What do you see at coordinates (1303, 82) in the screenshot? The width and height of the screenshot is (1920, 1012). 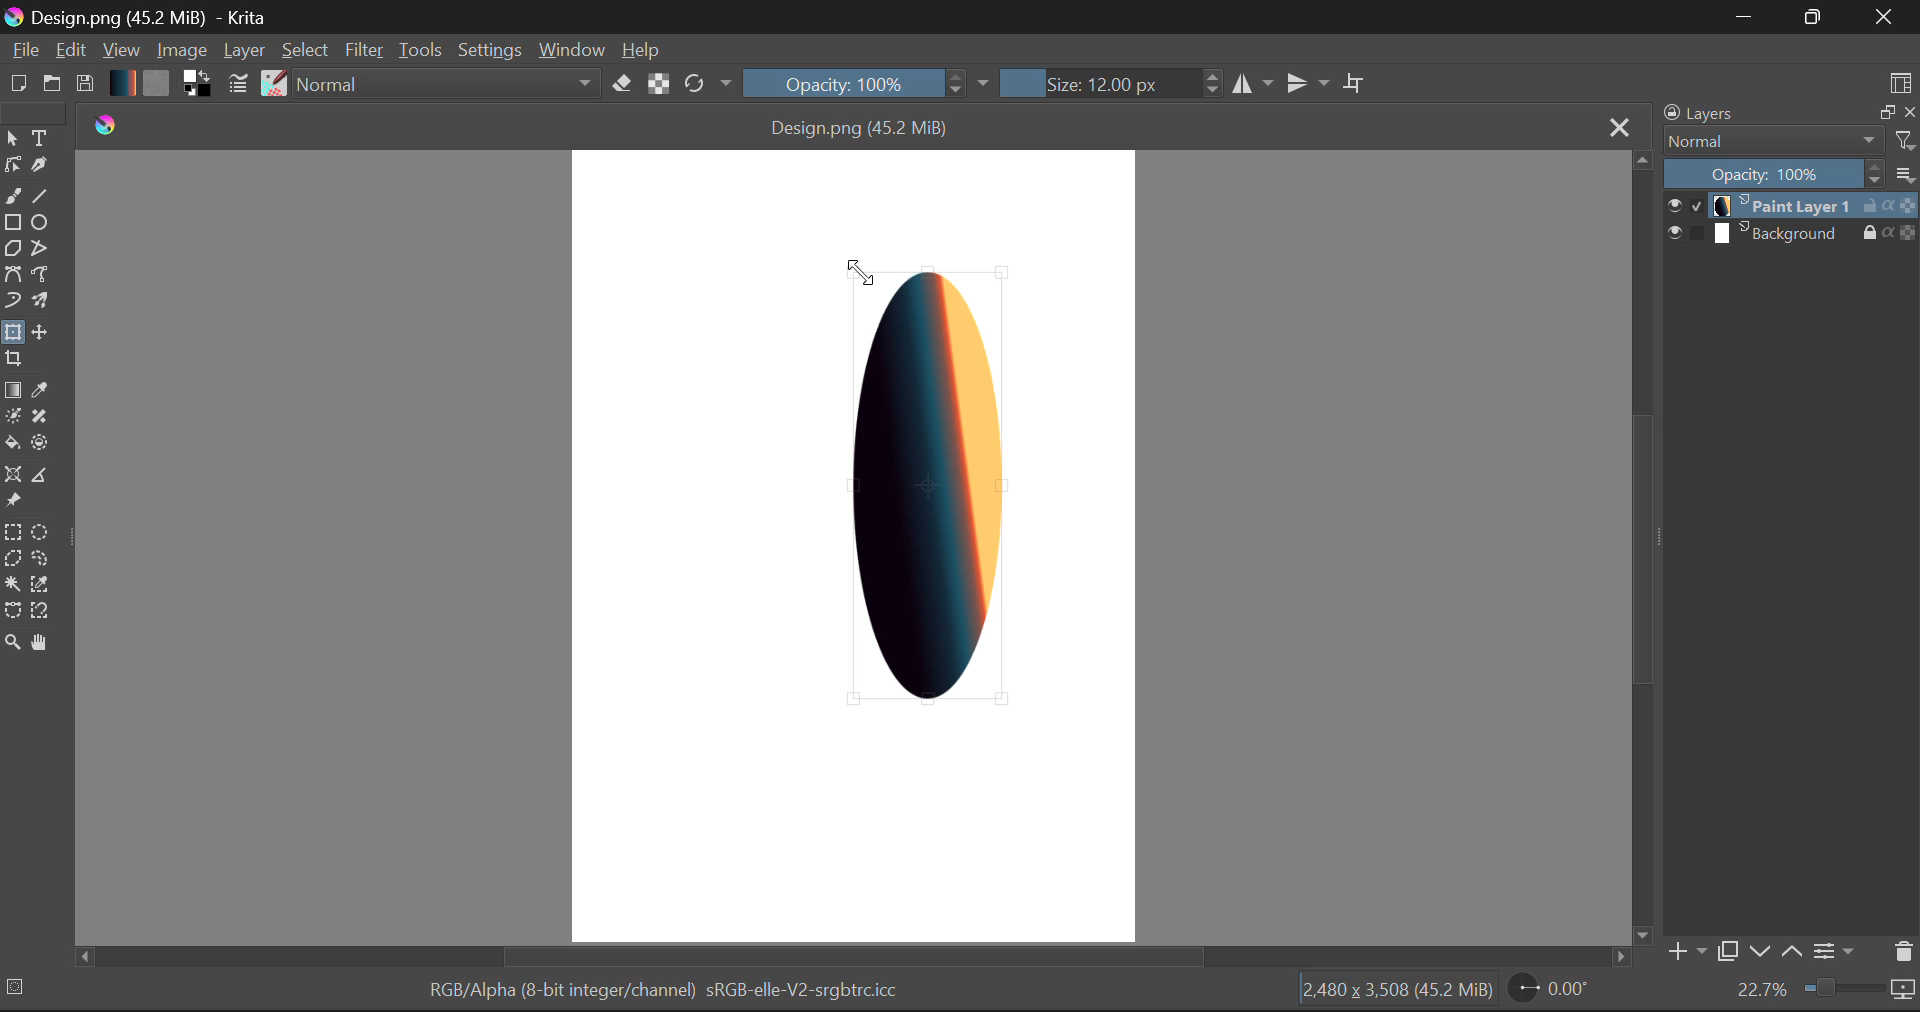 I see `Horizontal Mirror Flip` at bounding box center [1303, 82].